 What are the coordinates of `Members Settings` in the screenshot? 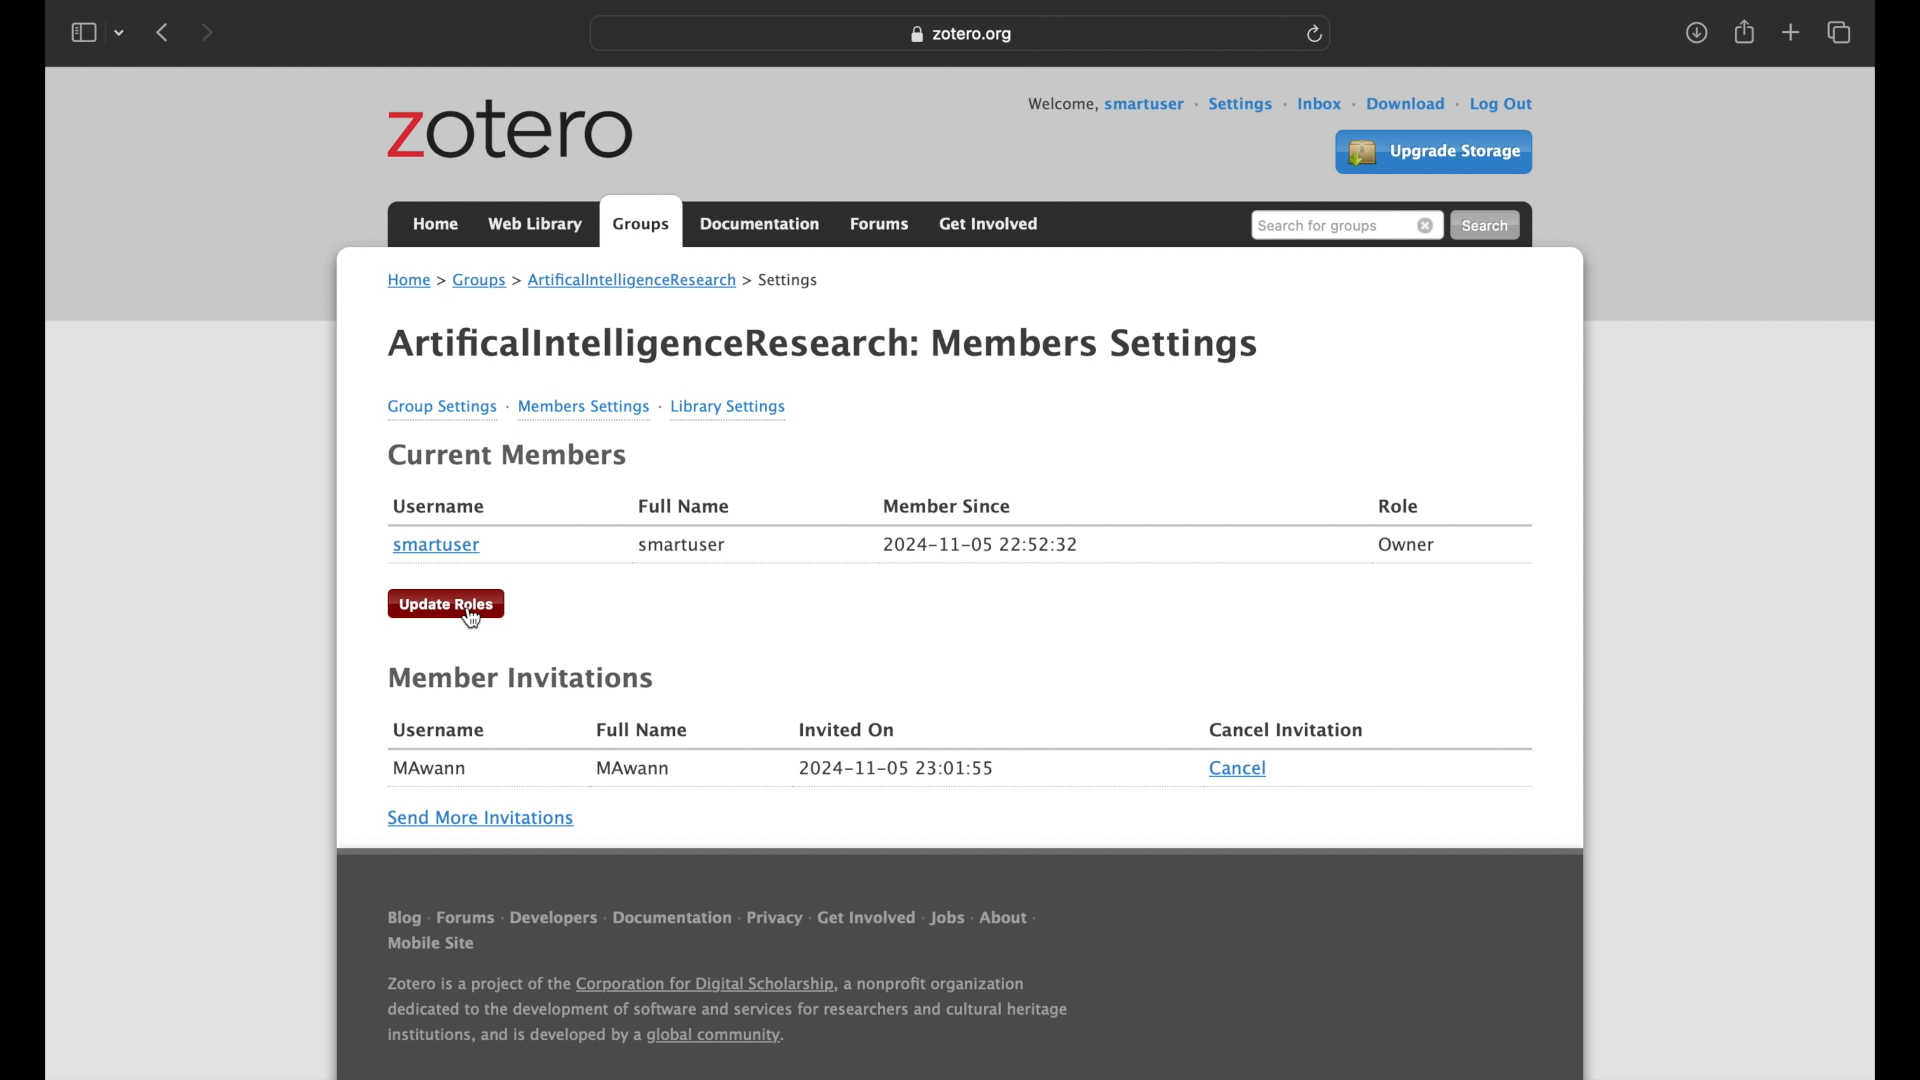 It's located at (585, 407).